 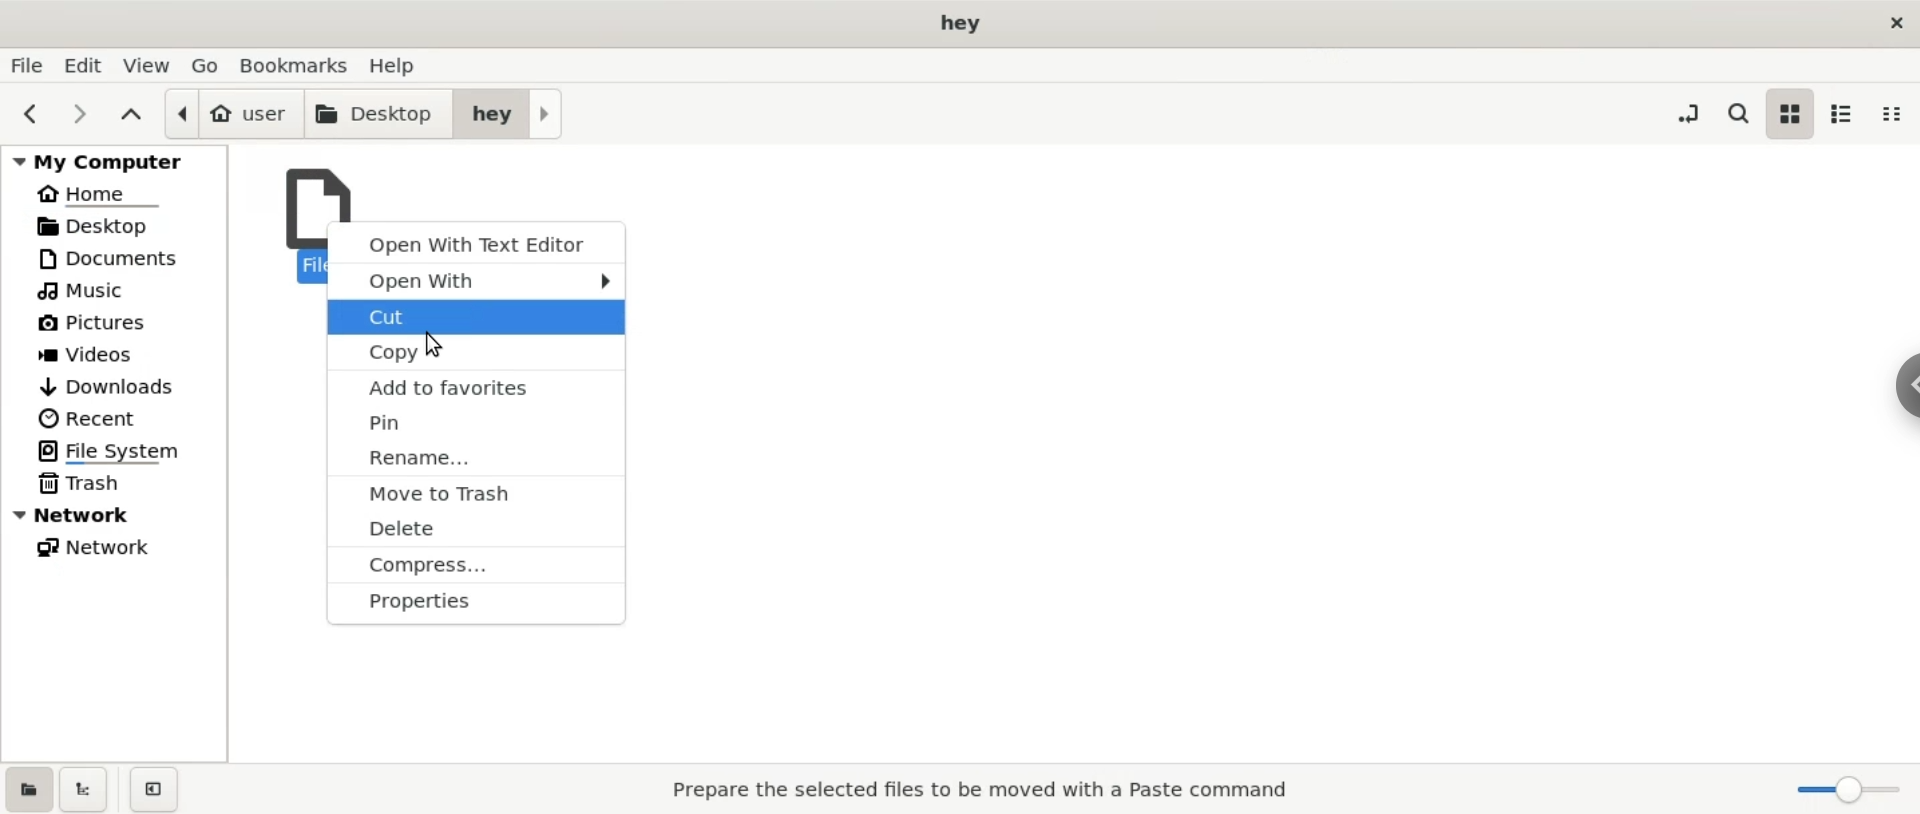 What do you see at coordinates (114, 195) in the screenshot?
I see `home` at bounding box center [114, 195].